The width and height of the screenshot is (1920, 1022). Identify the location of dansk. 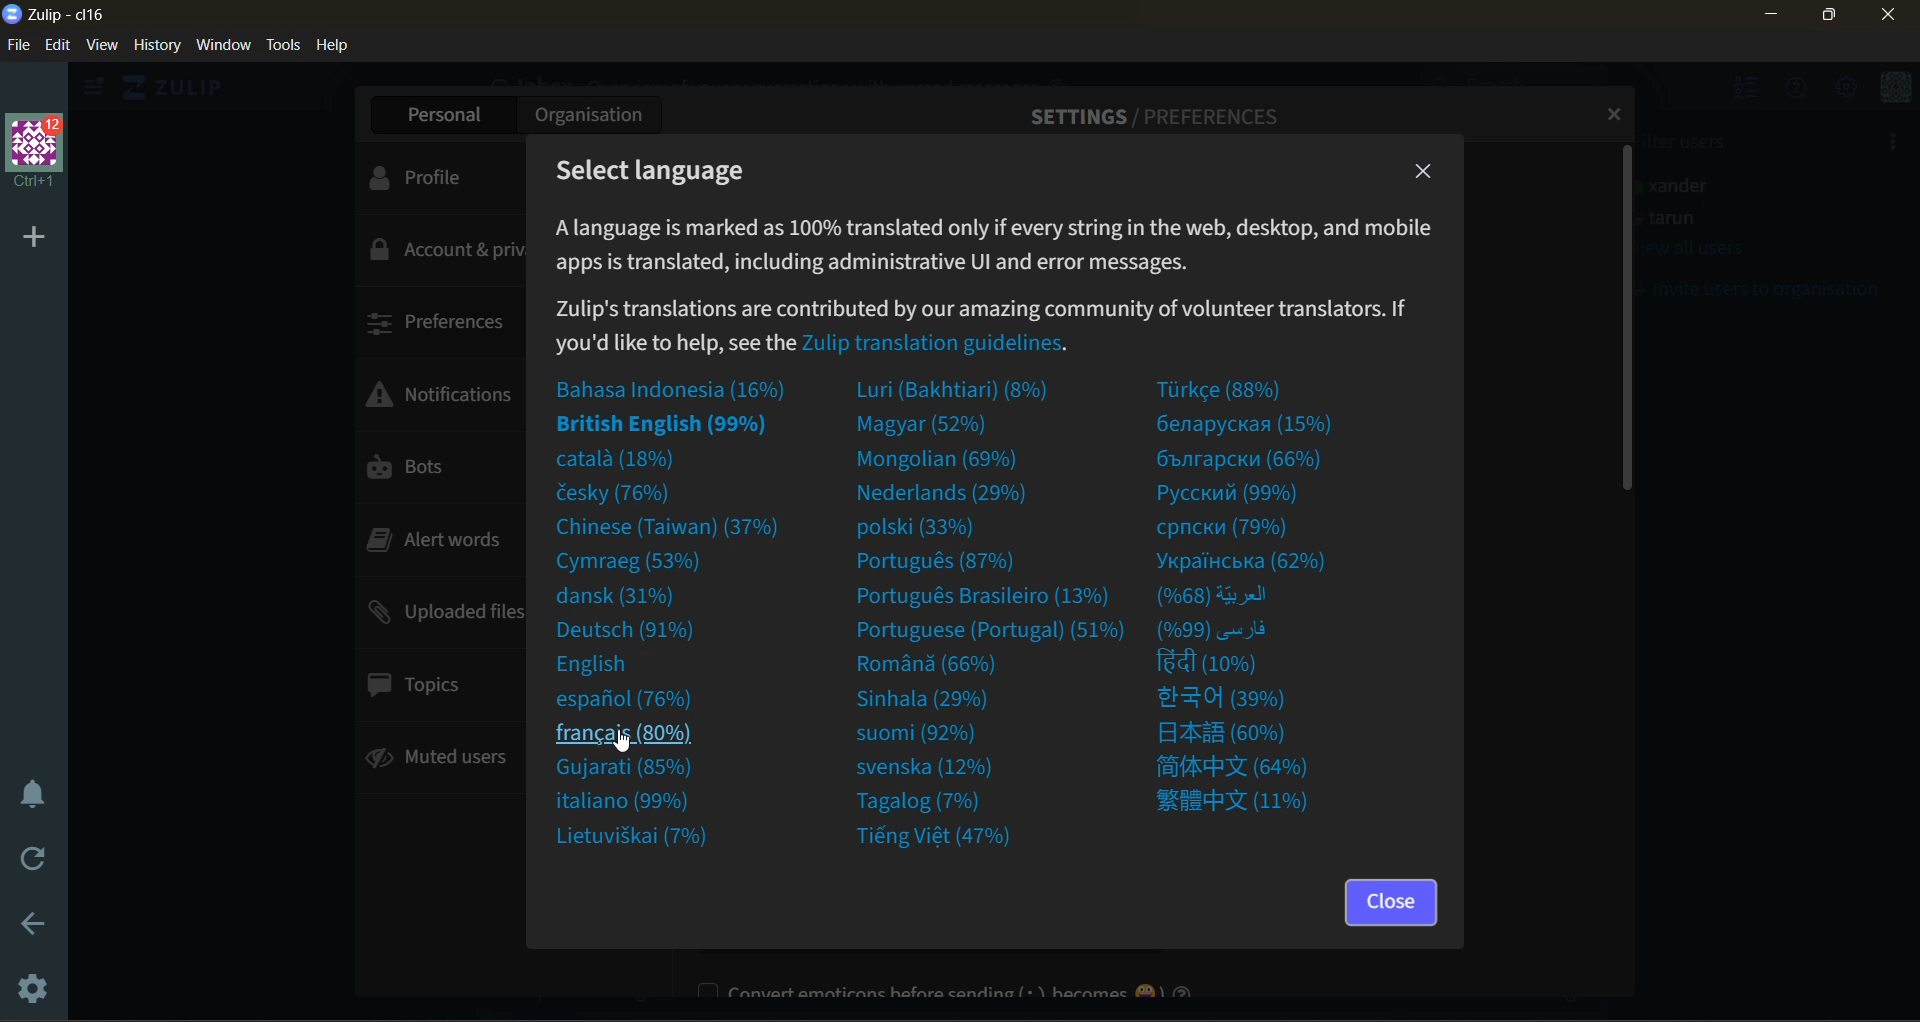
(633, 599).